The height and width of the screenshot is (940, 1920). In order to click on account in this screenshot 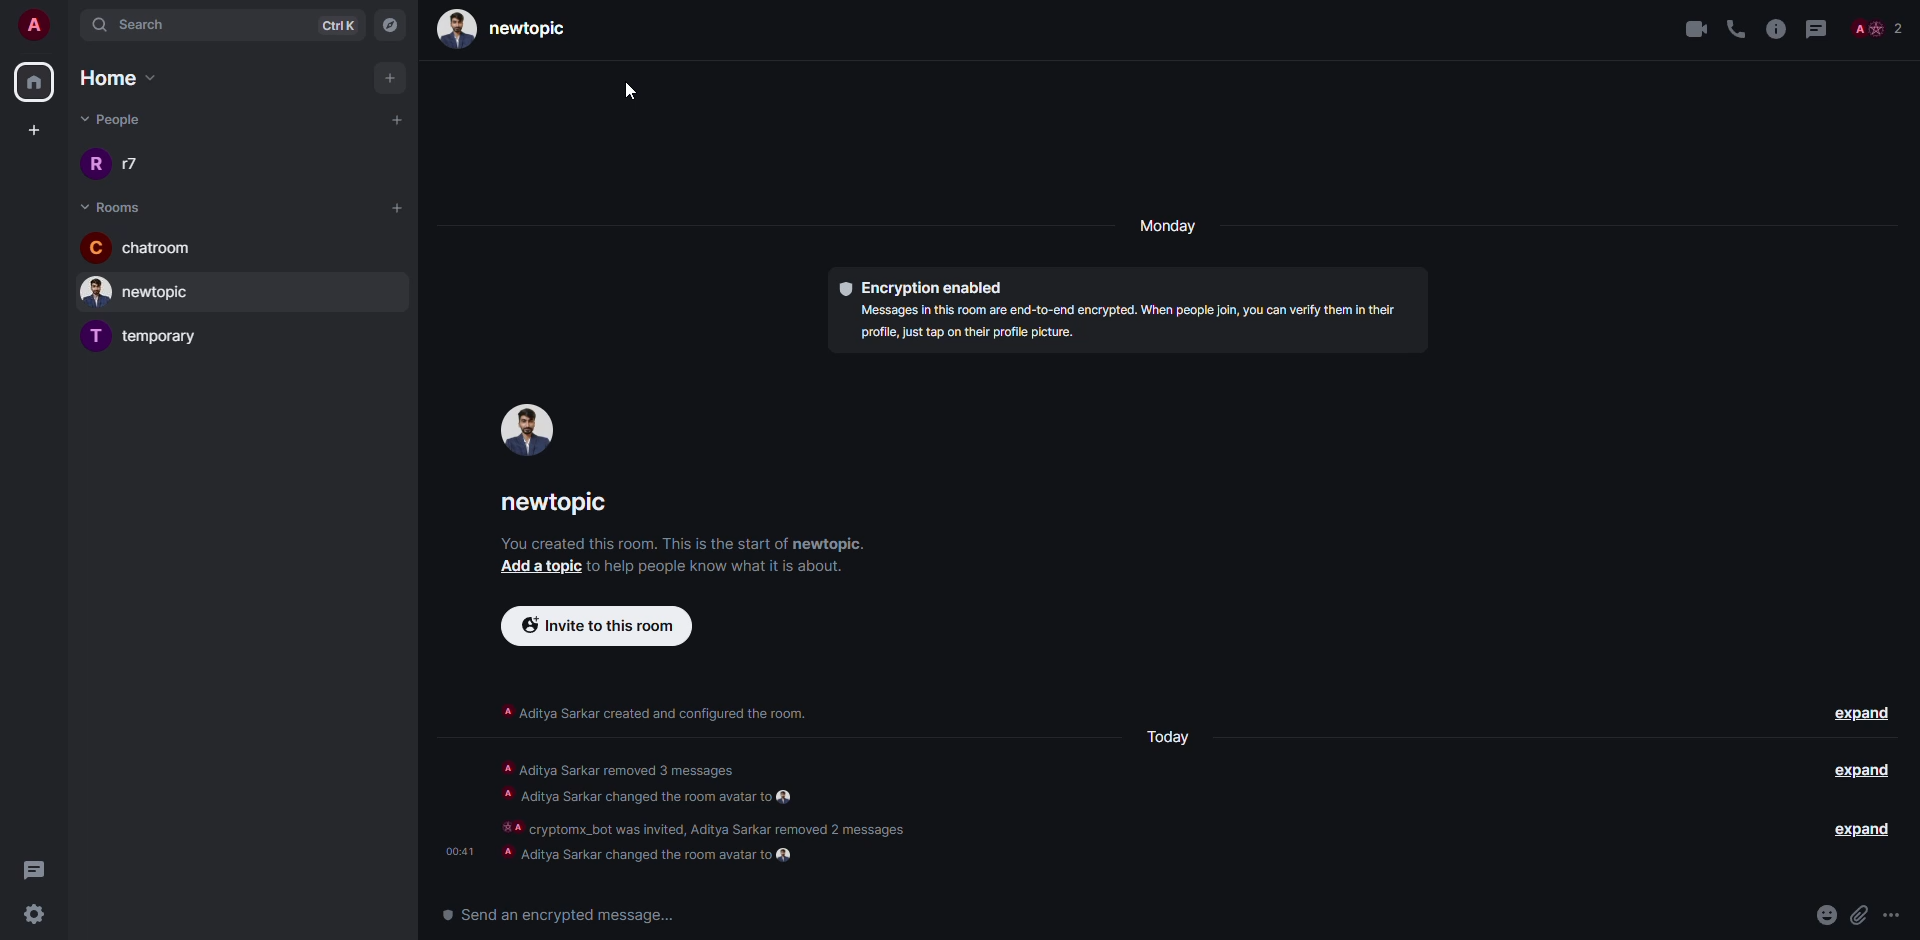, I will do `click(32, 22)`.